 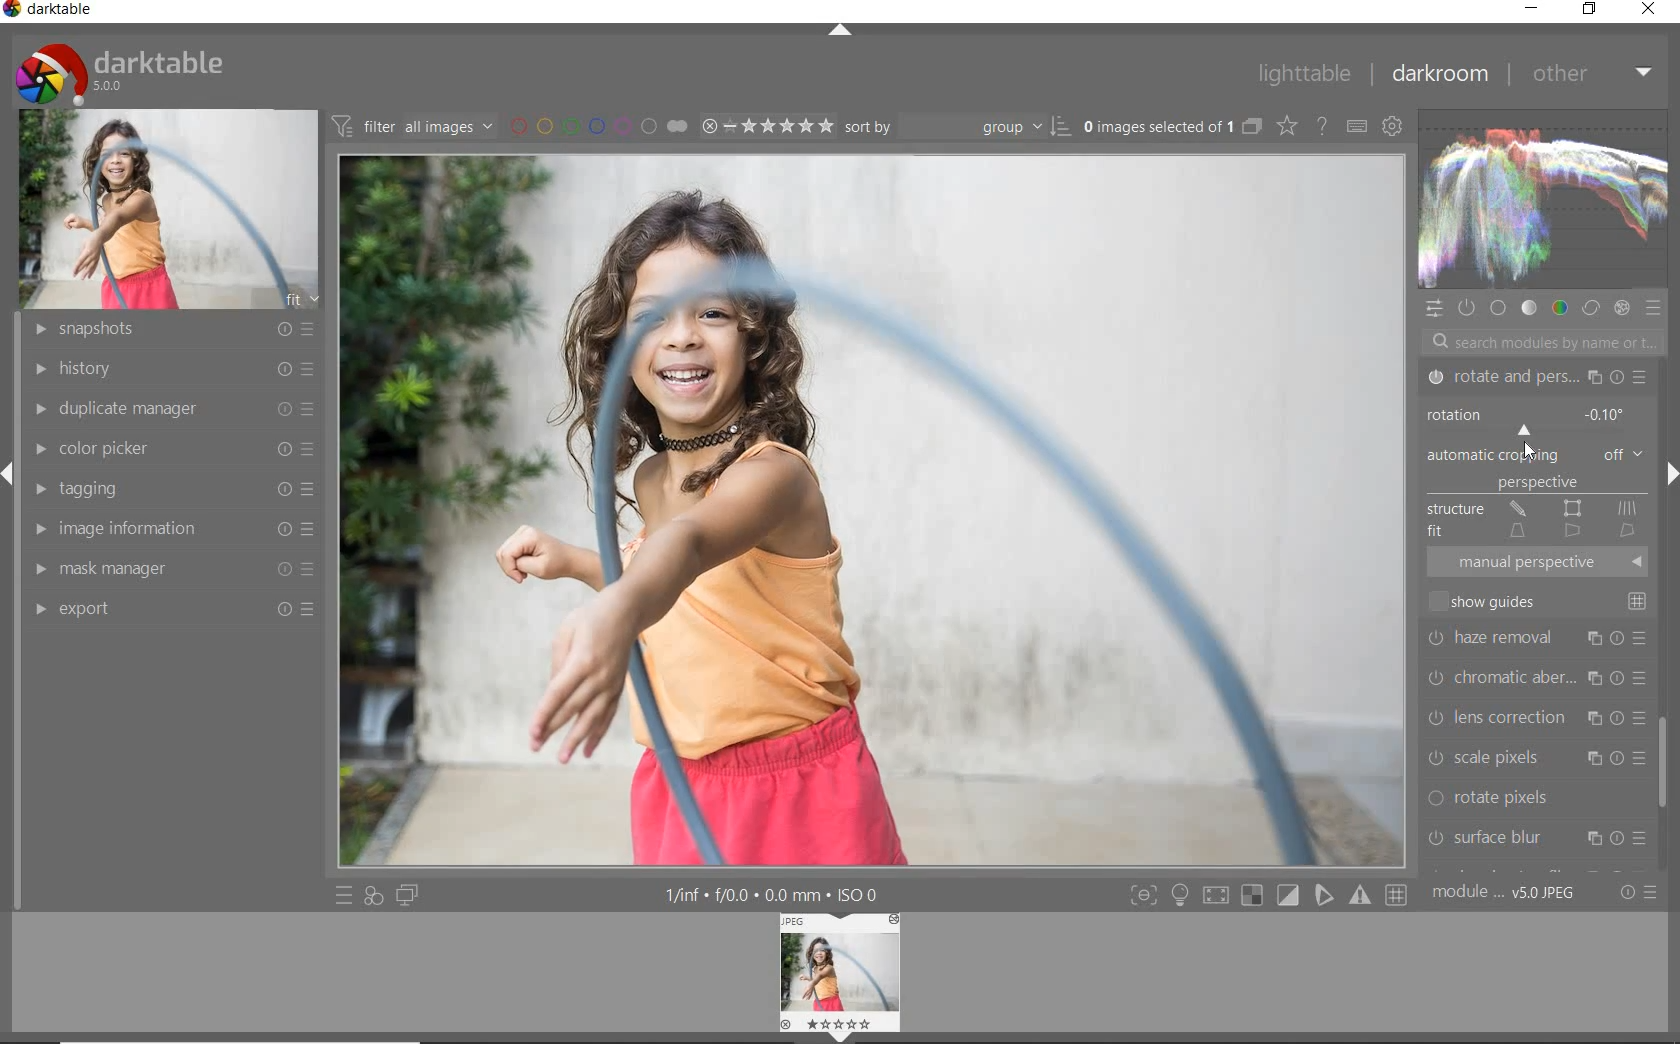 I want to click on restore, so click(x=1592, y=9).